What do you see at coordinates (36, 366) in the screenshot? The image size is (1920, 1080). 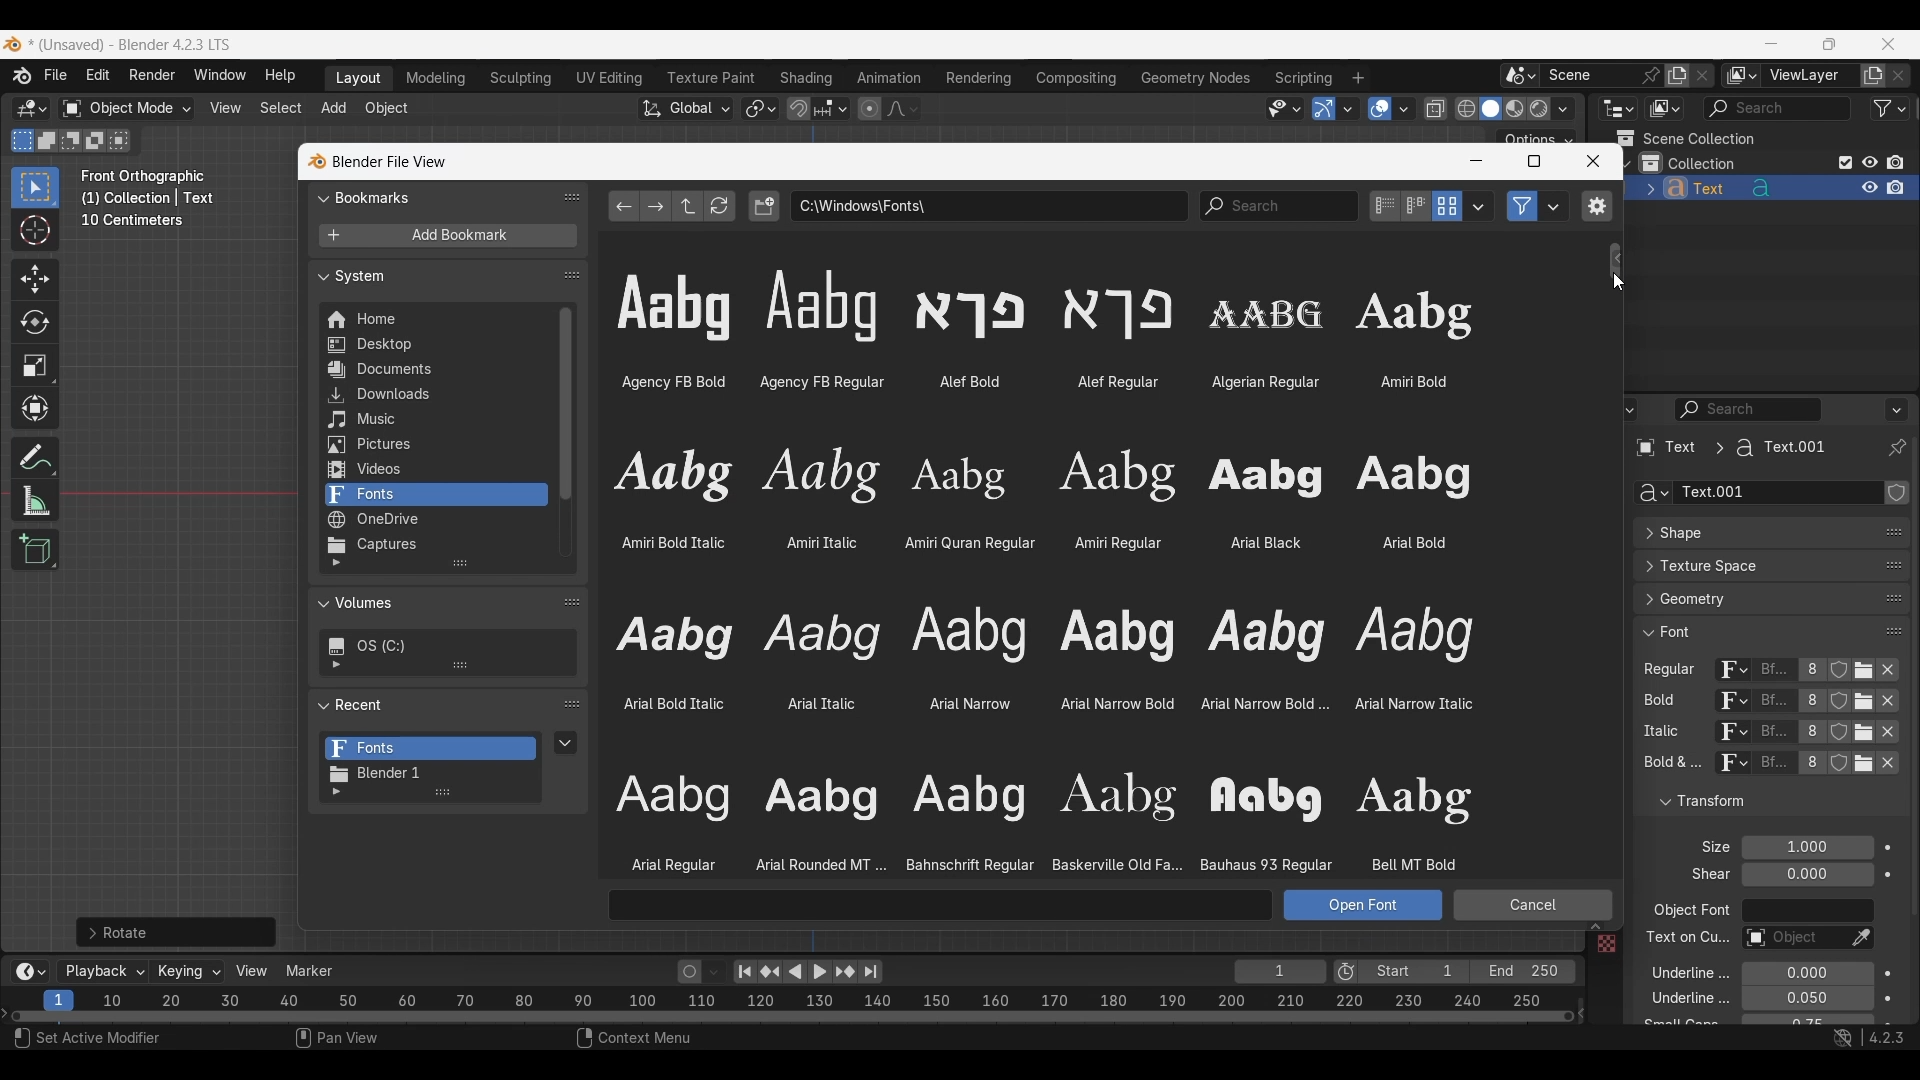 I see `Scale` at bounding box center [36, 366].